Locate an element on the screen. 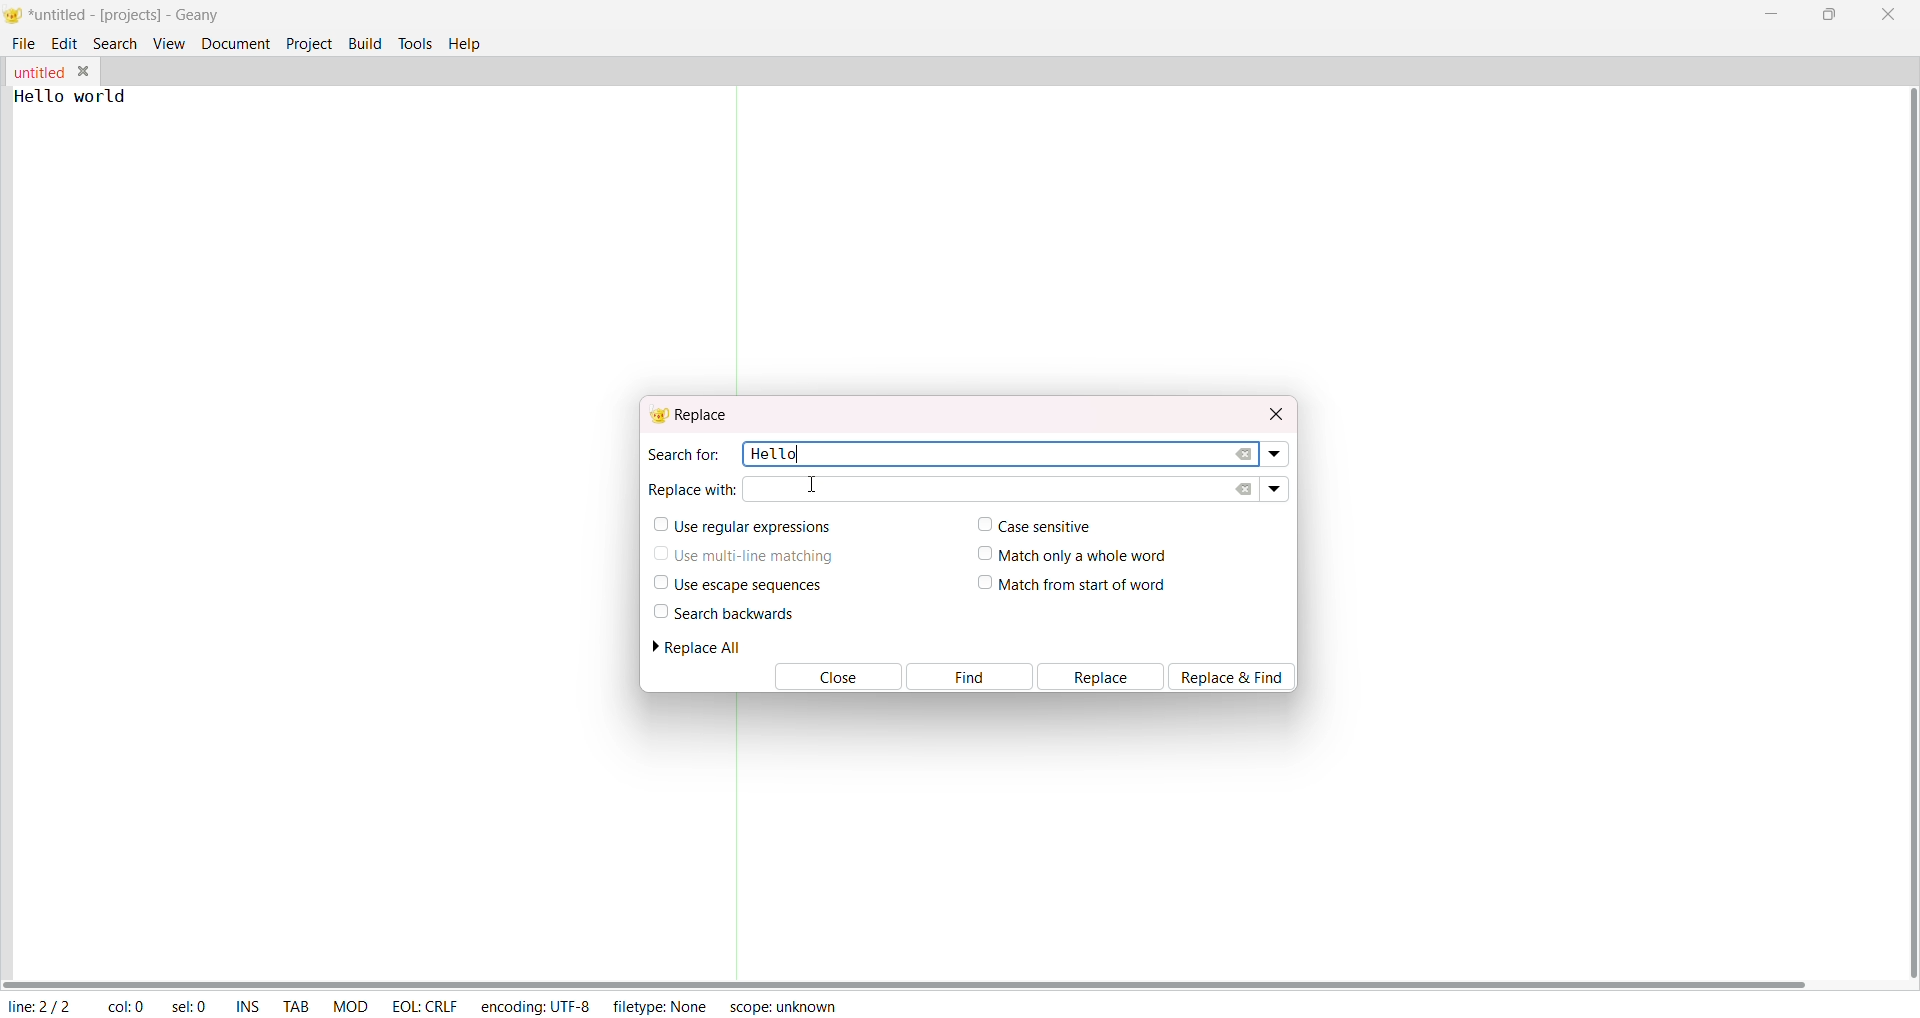  Replace & Find is located at coordinates (1238, 676).